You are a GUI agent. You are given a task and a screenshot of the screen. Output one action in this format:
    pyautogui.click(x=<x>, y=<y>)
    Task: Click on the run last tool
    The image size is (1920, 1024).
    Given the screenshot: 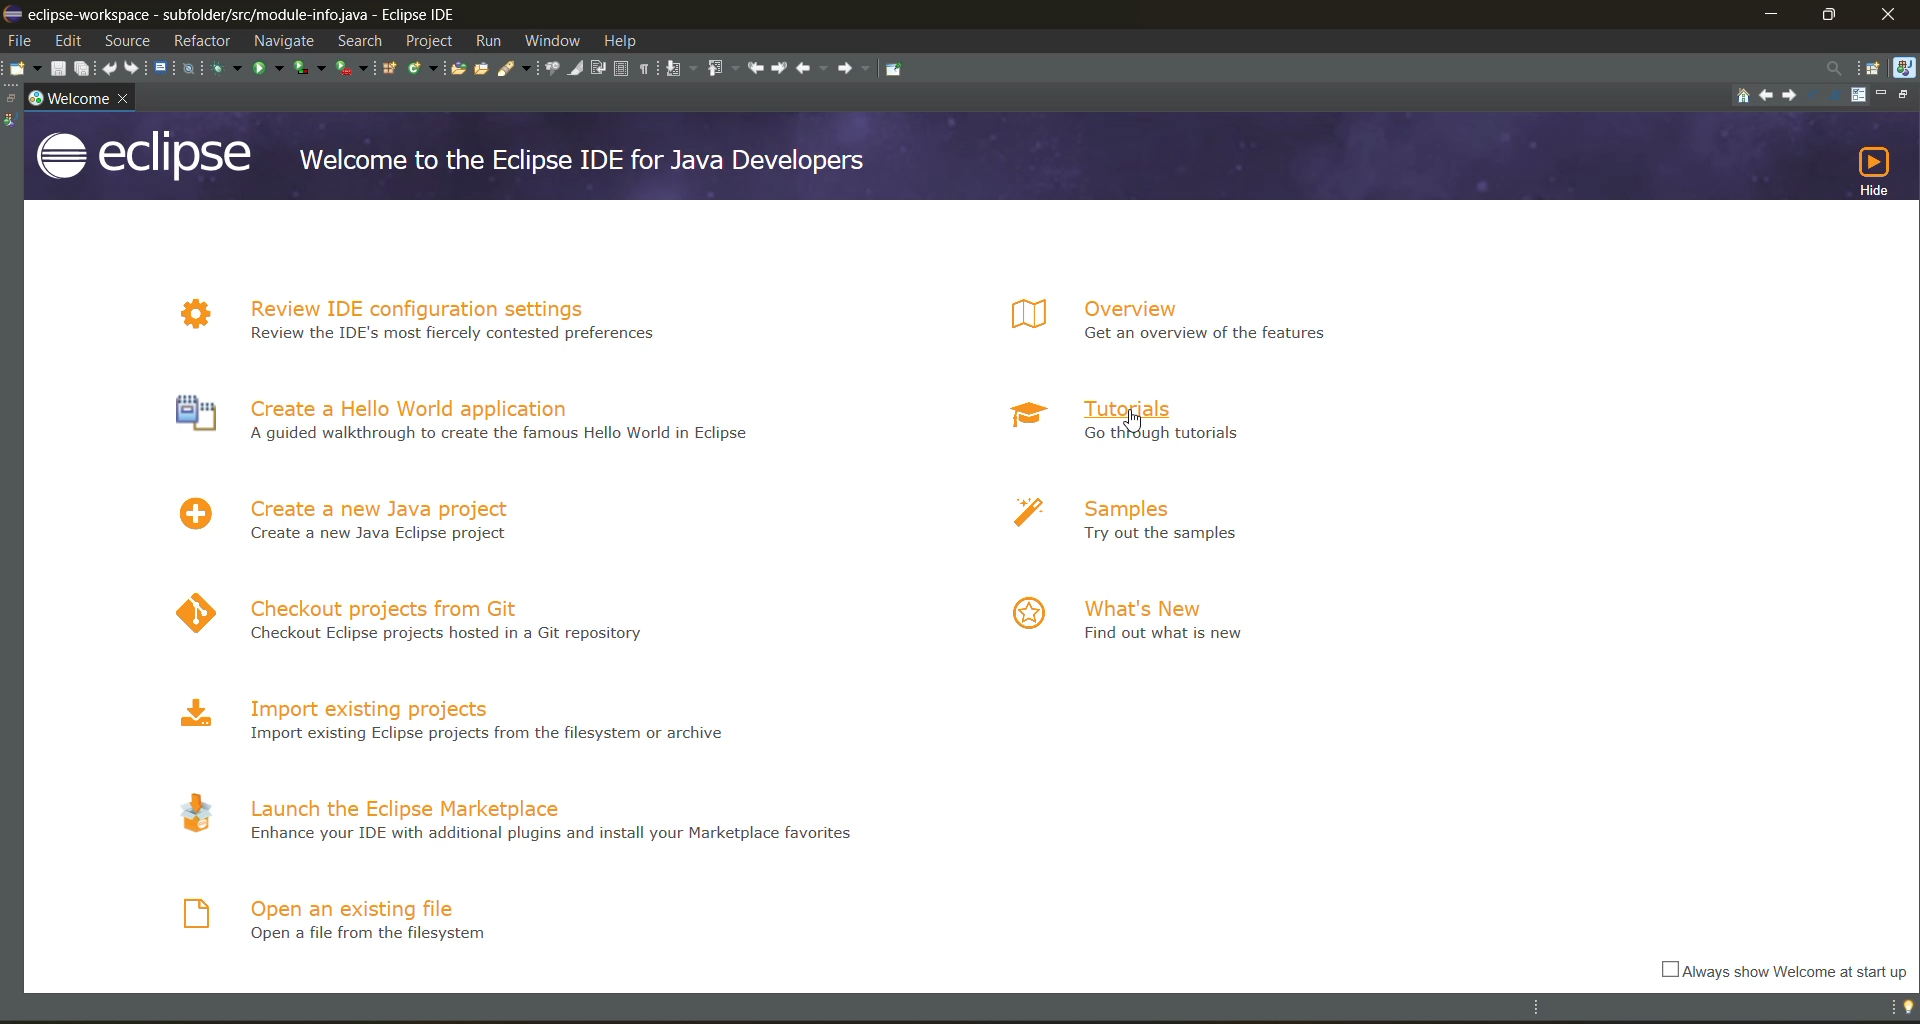 What is the action you would take?
    pyautogui.click(x=355, y=69)
    